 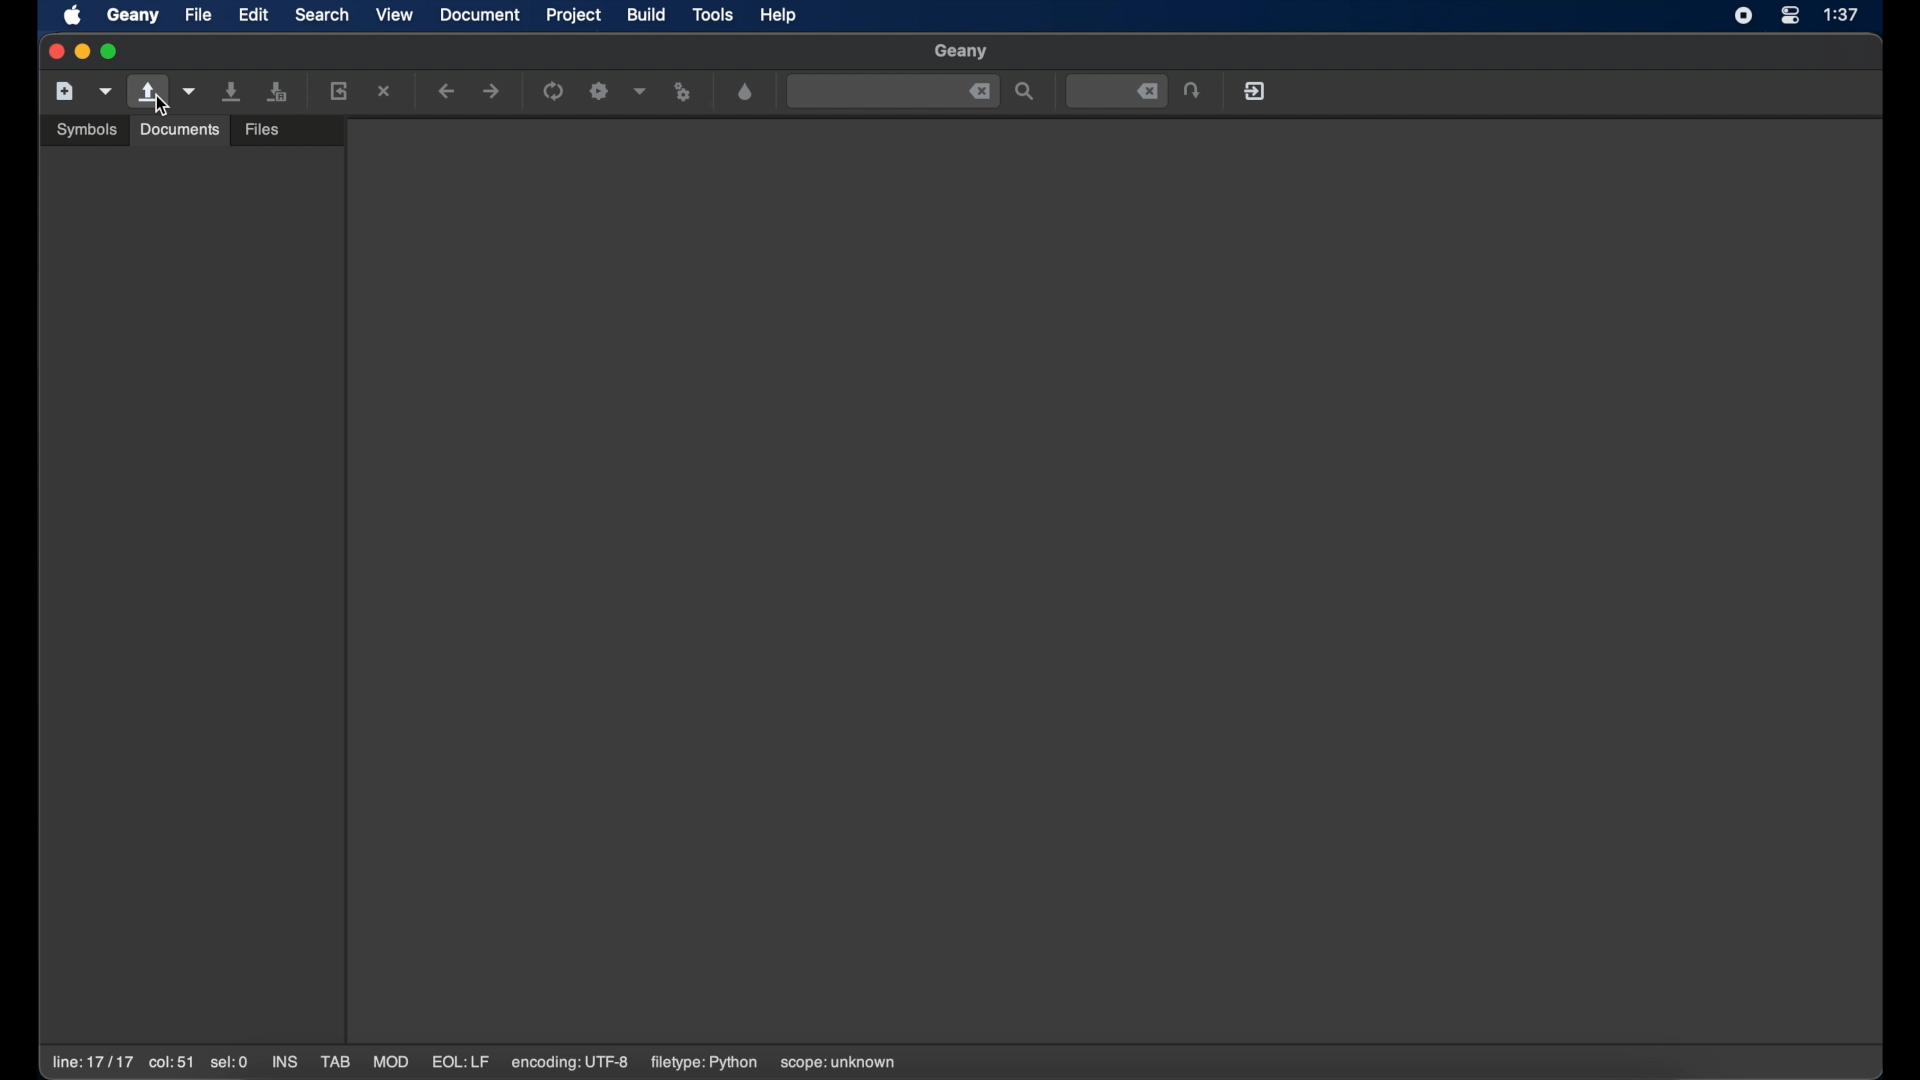 What do you see at coordinates (1194, 90) in the screenshot?
I see `jump to the entered line number` at bounding box center [1194, 90].